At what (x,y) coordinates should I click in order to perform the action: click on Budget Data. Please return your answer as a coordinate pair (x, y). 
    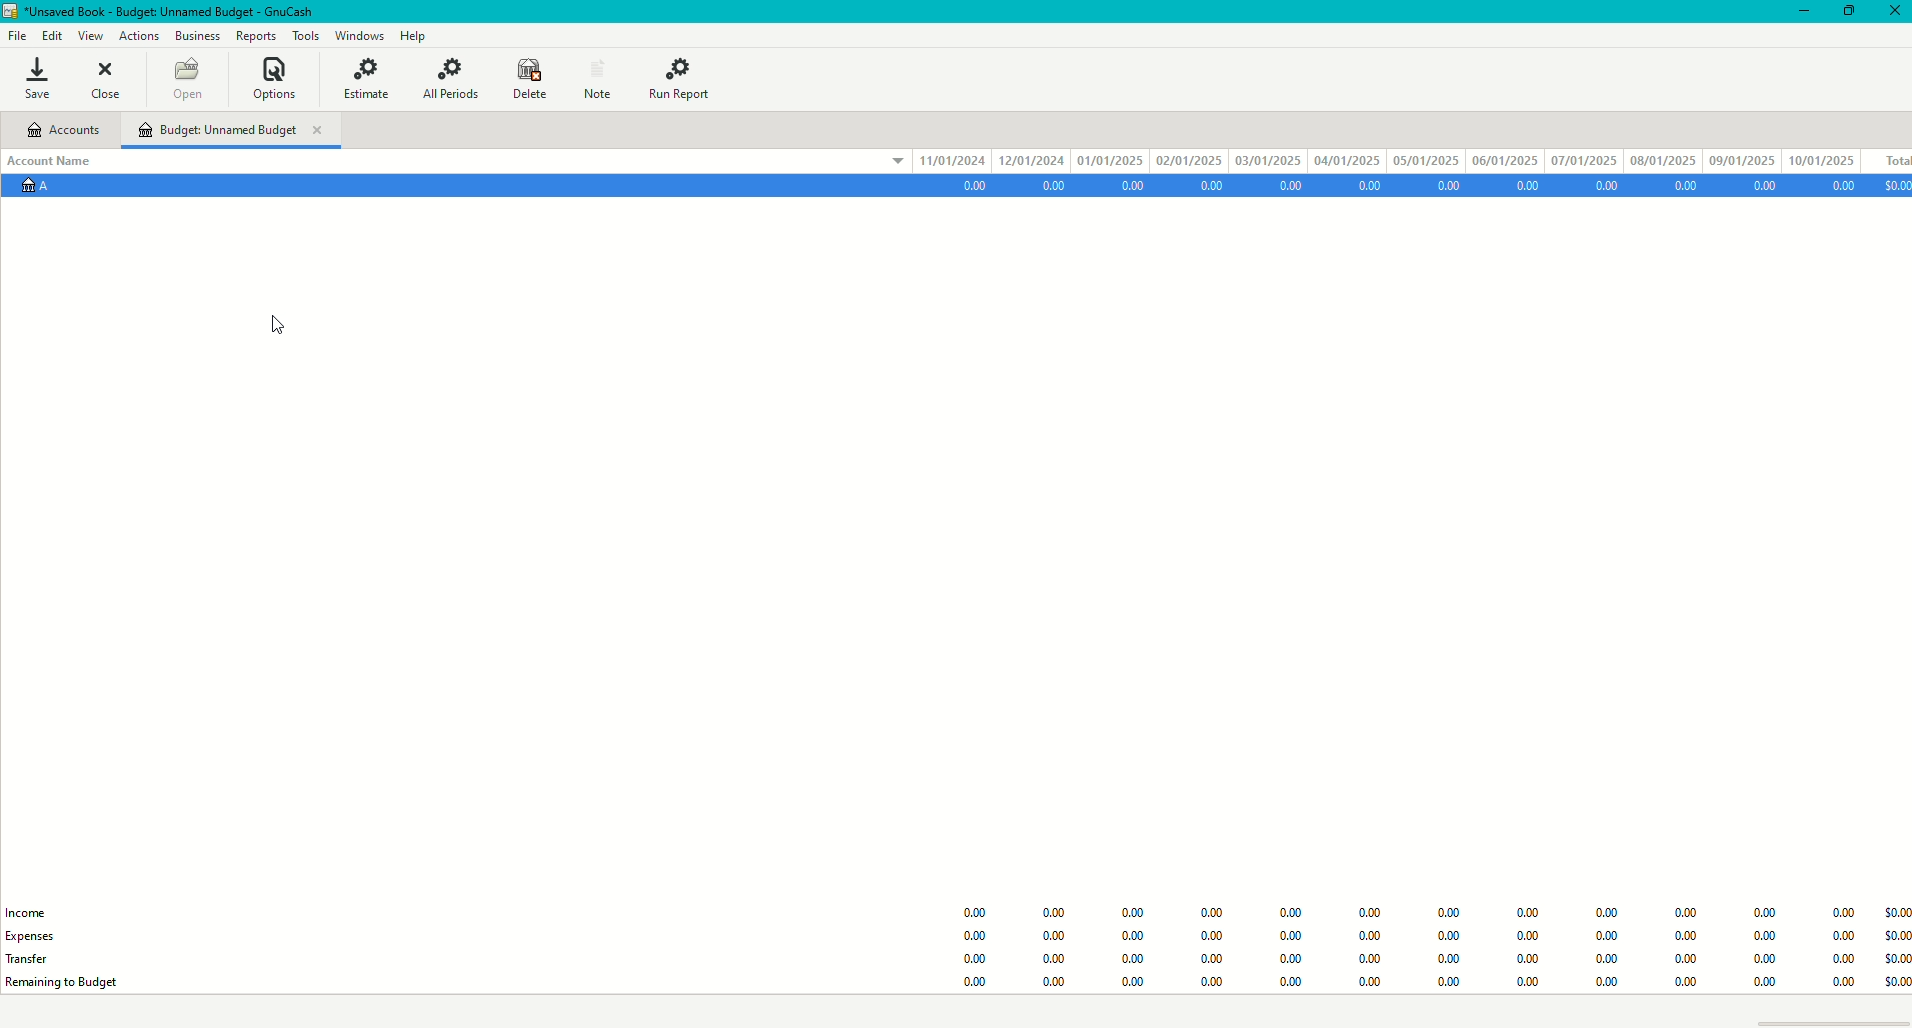
    Looking at the image, I should click on (1421, 938).